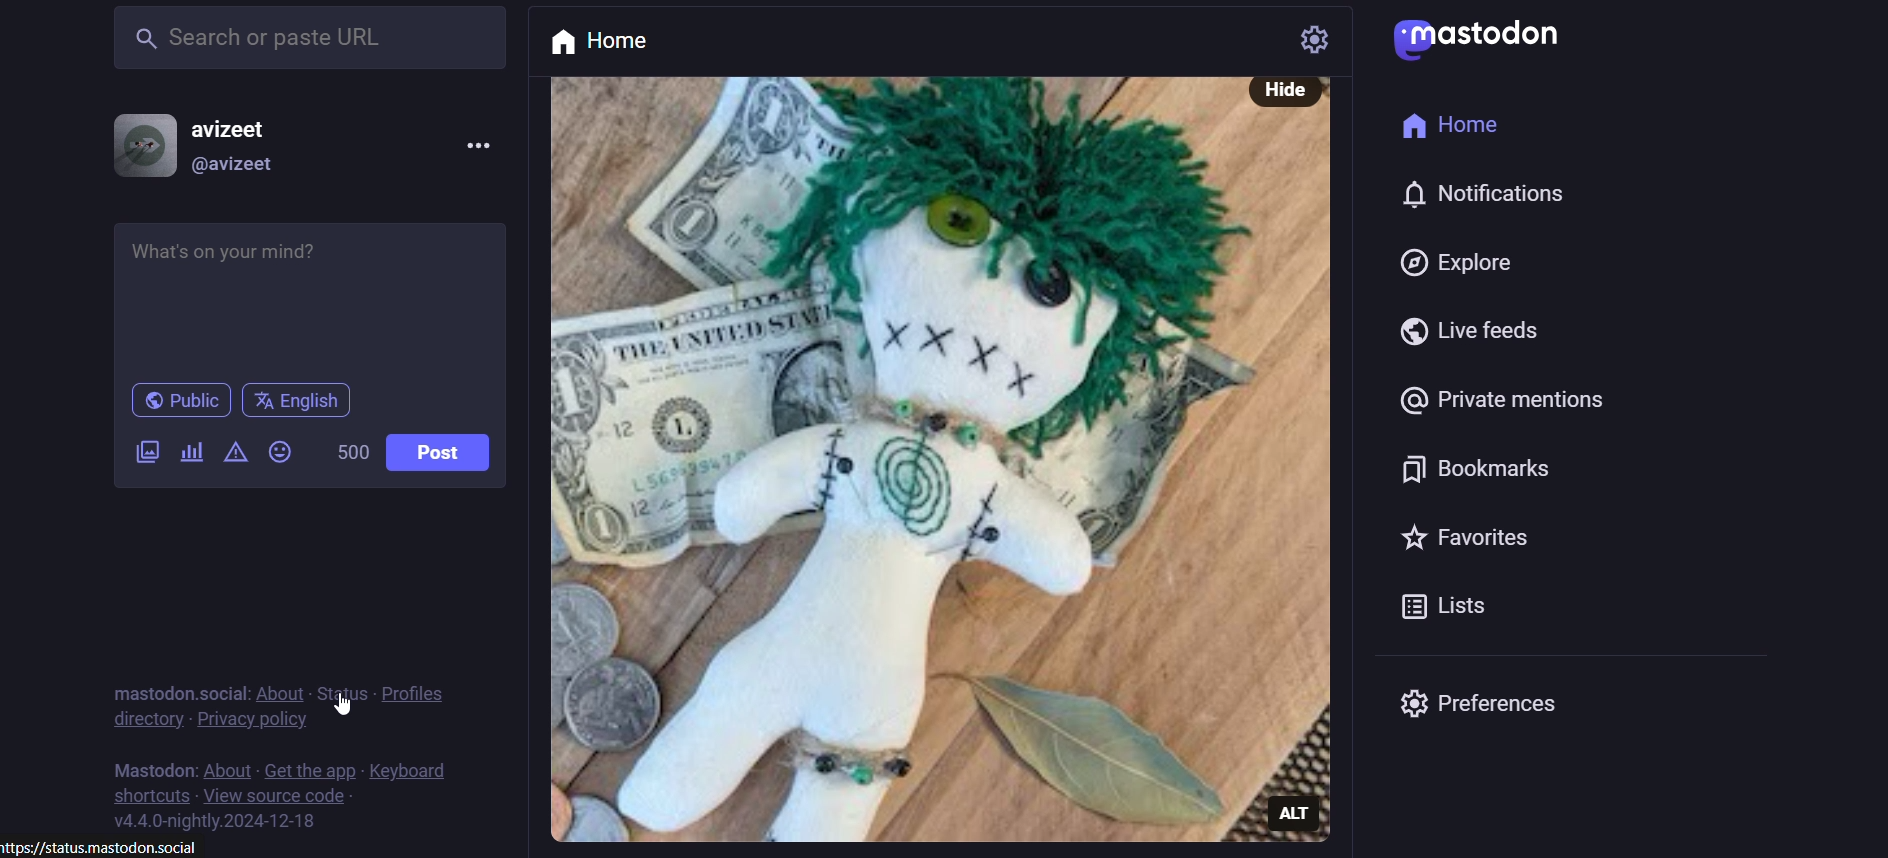 The image size is (1888, 858). Describe the element at coordinates (602, 41) in the screenshot. I see `home` at that location.